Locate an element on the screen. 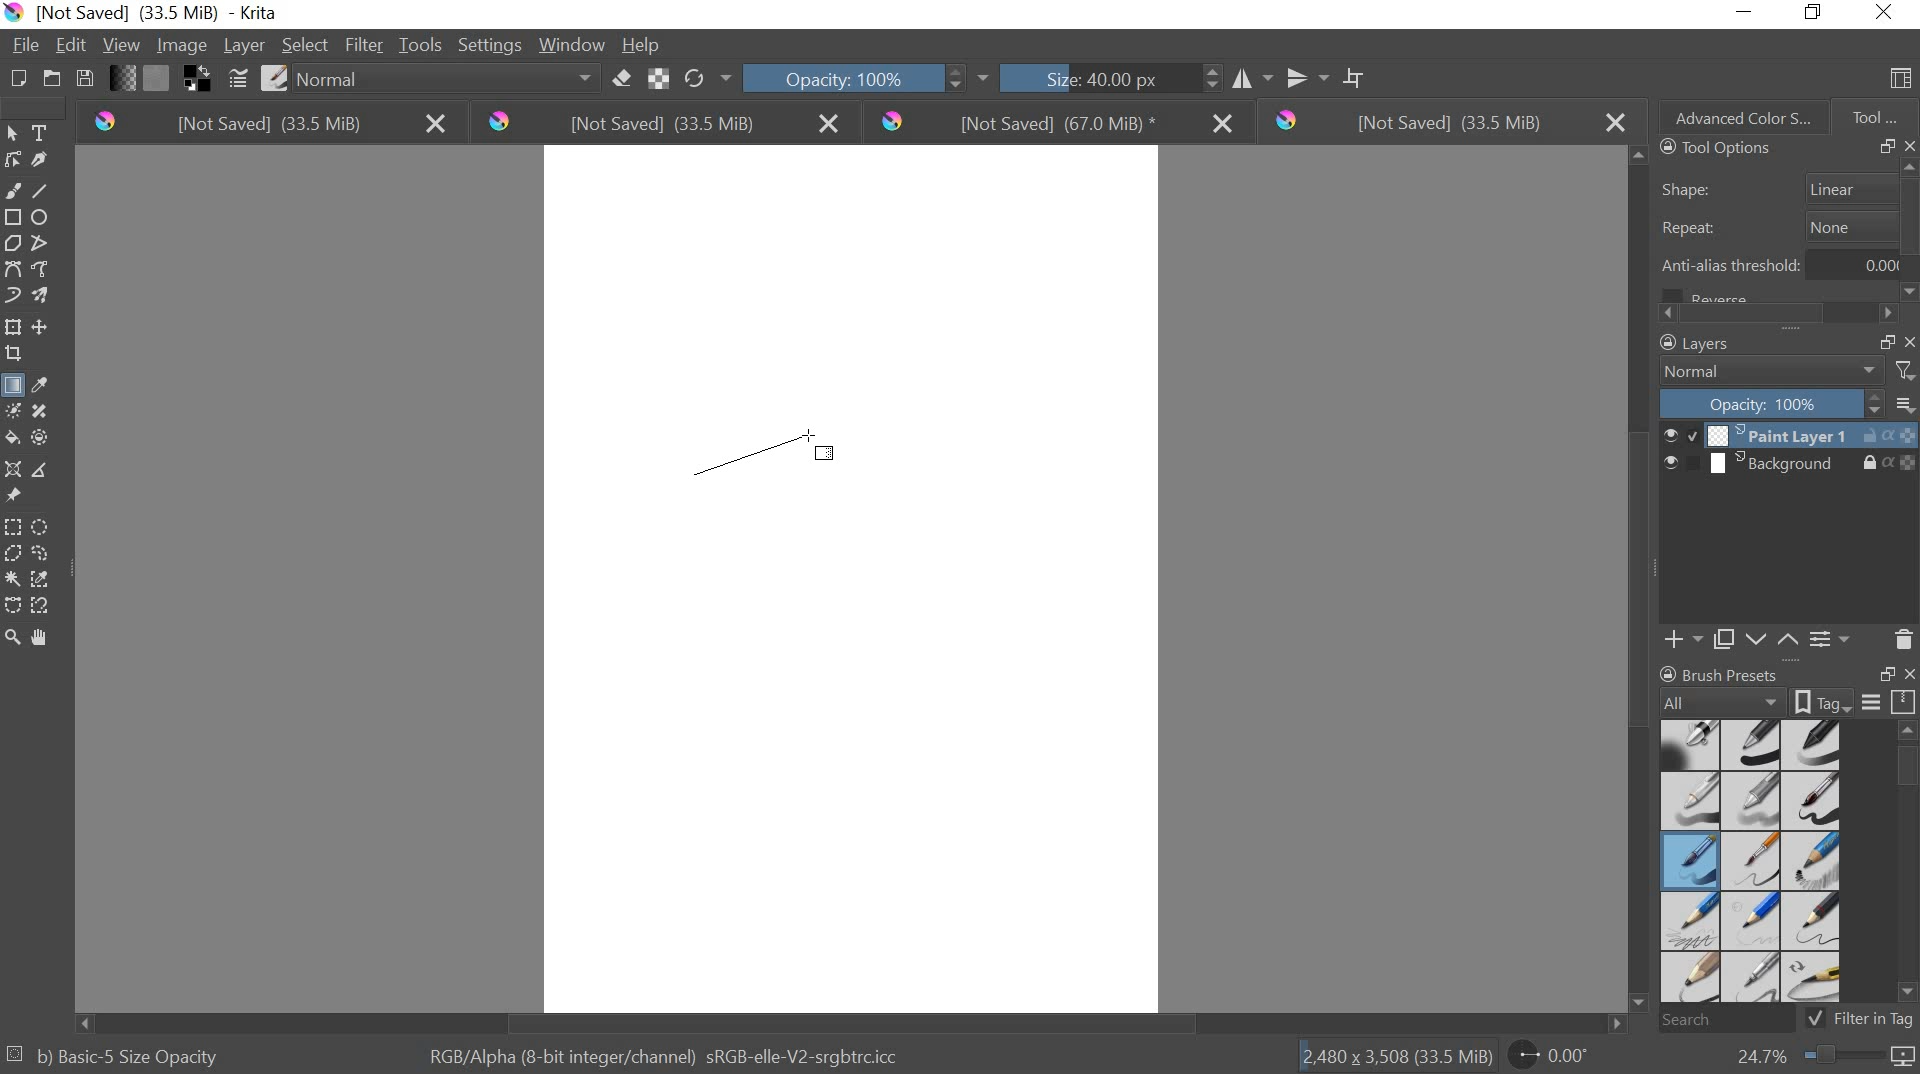  VERTICAL MIRROR TOOL is located at coordinates (1294, 74).